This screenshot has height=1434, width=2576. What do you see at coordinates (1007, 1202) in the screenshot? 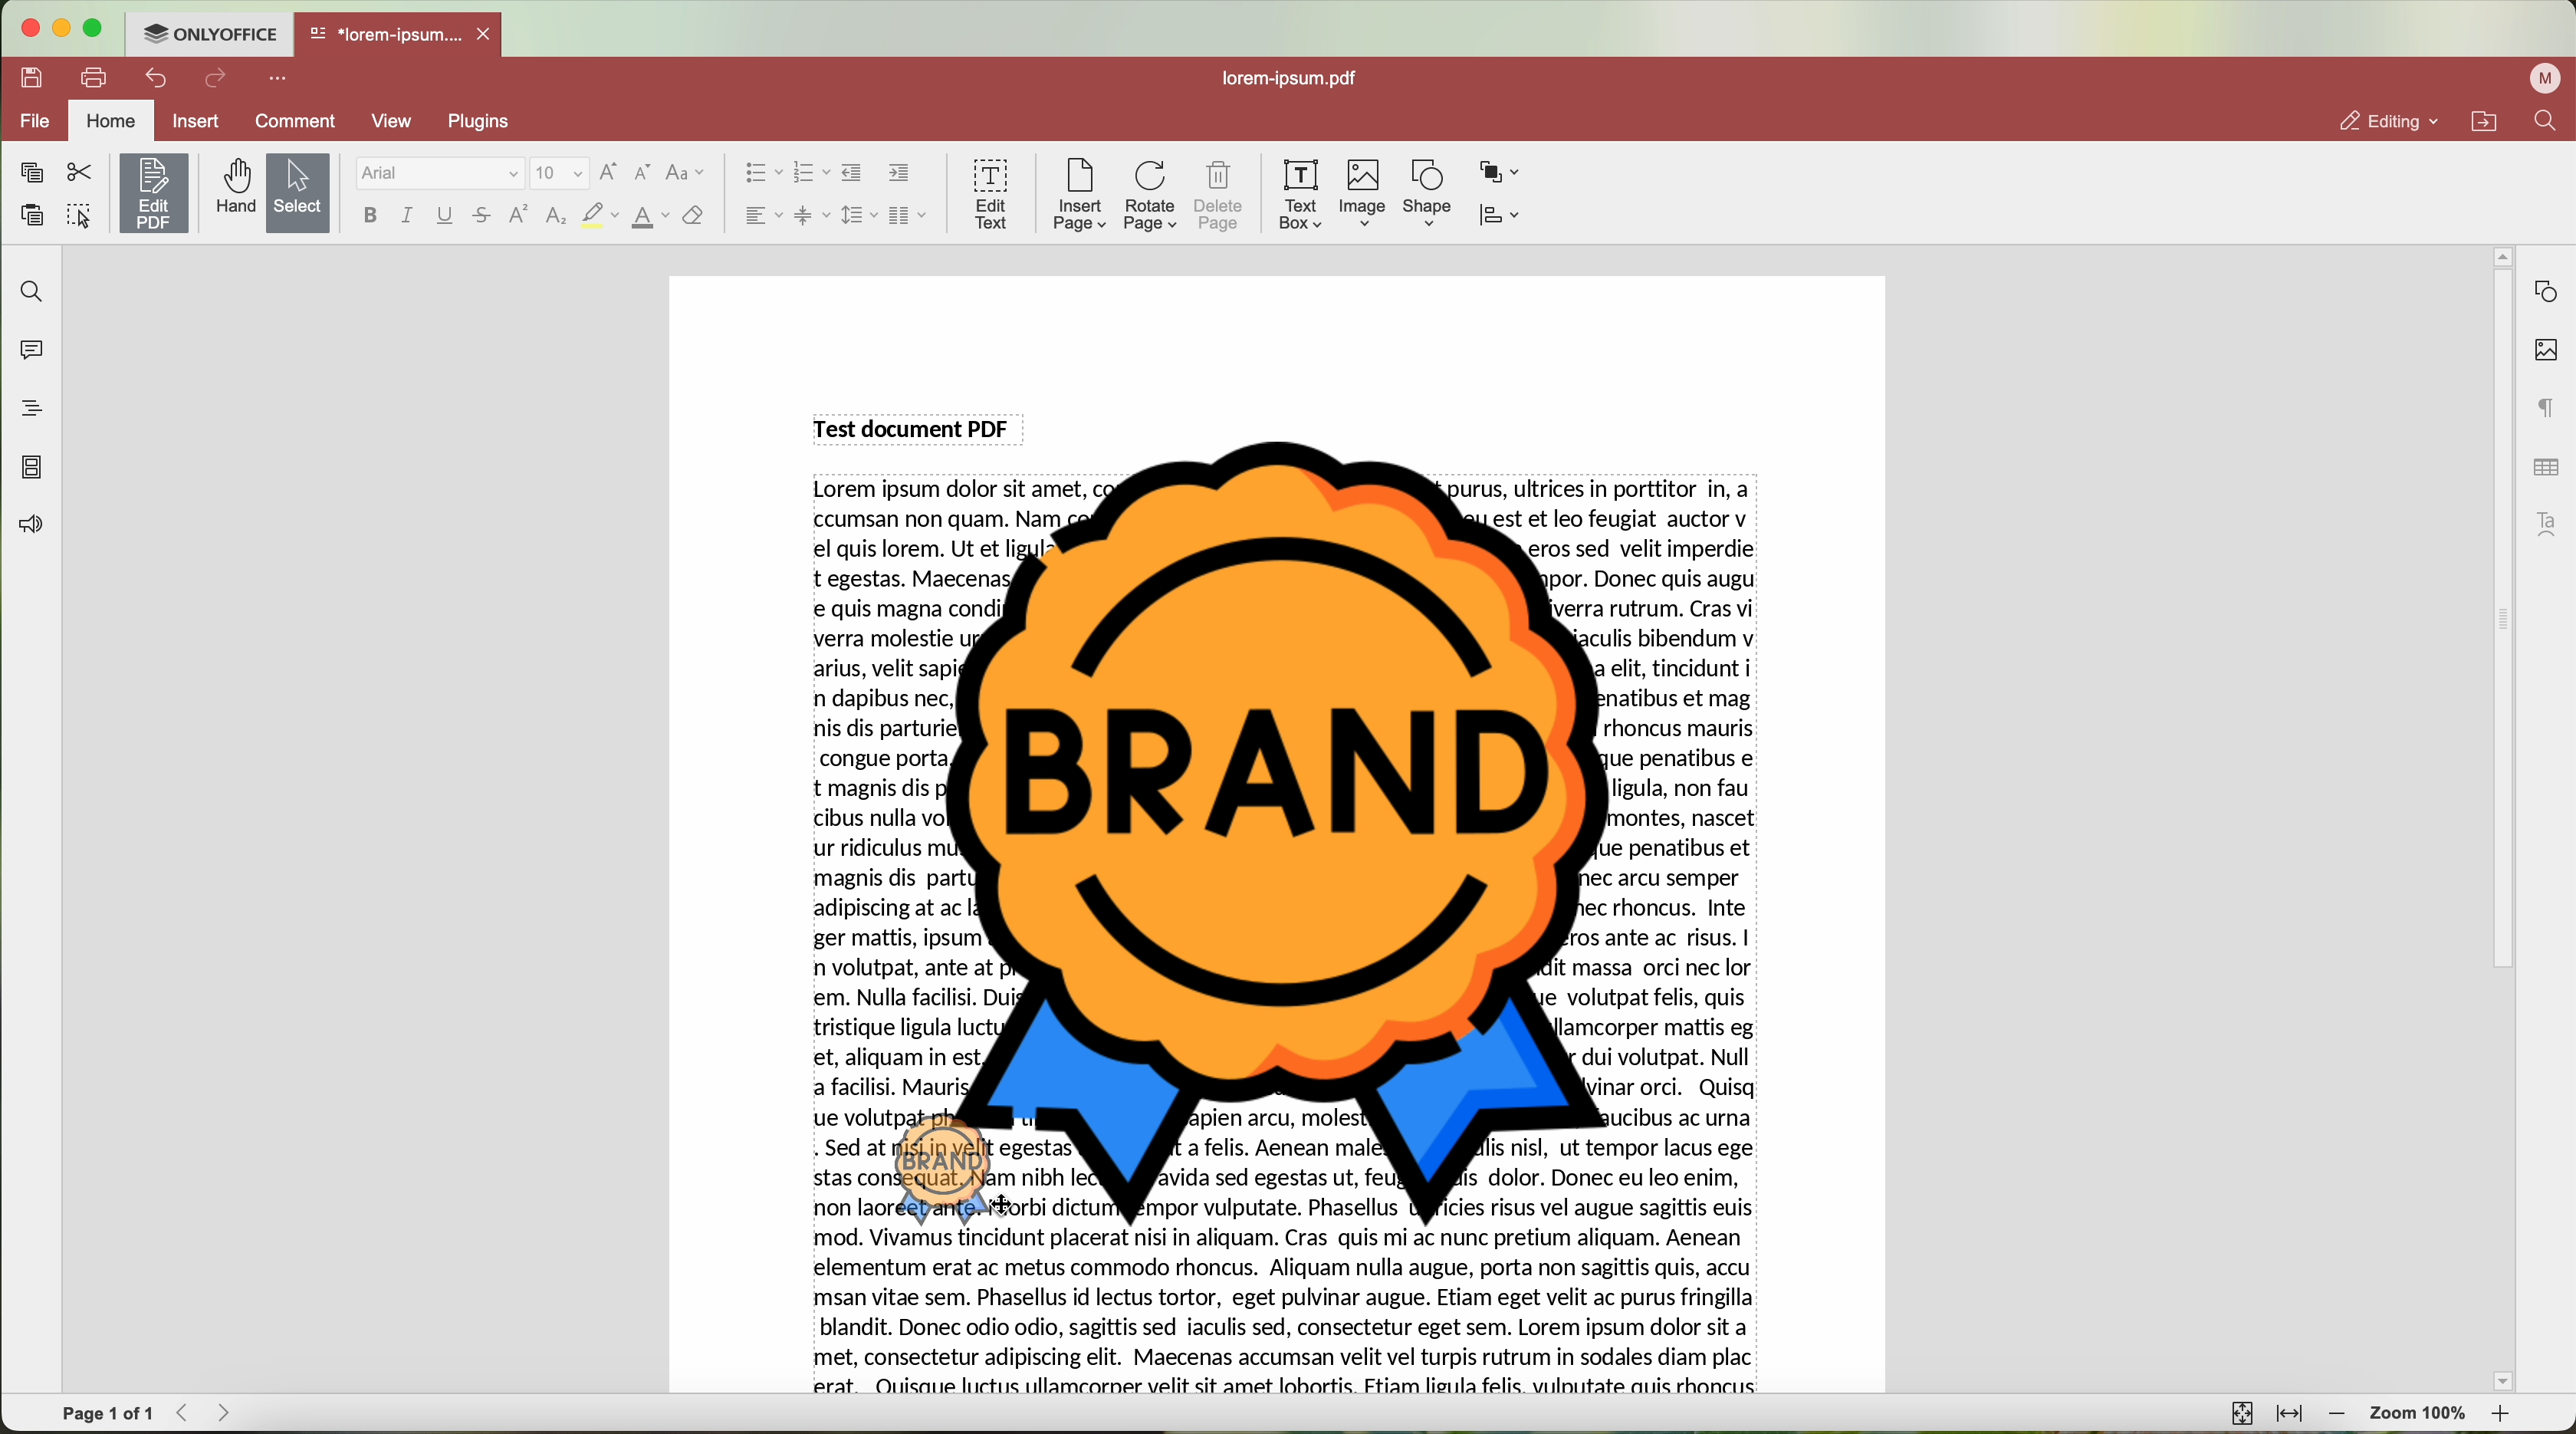
I see `cursor` at bounding box center [1007, 1202].